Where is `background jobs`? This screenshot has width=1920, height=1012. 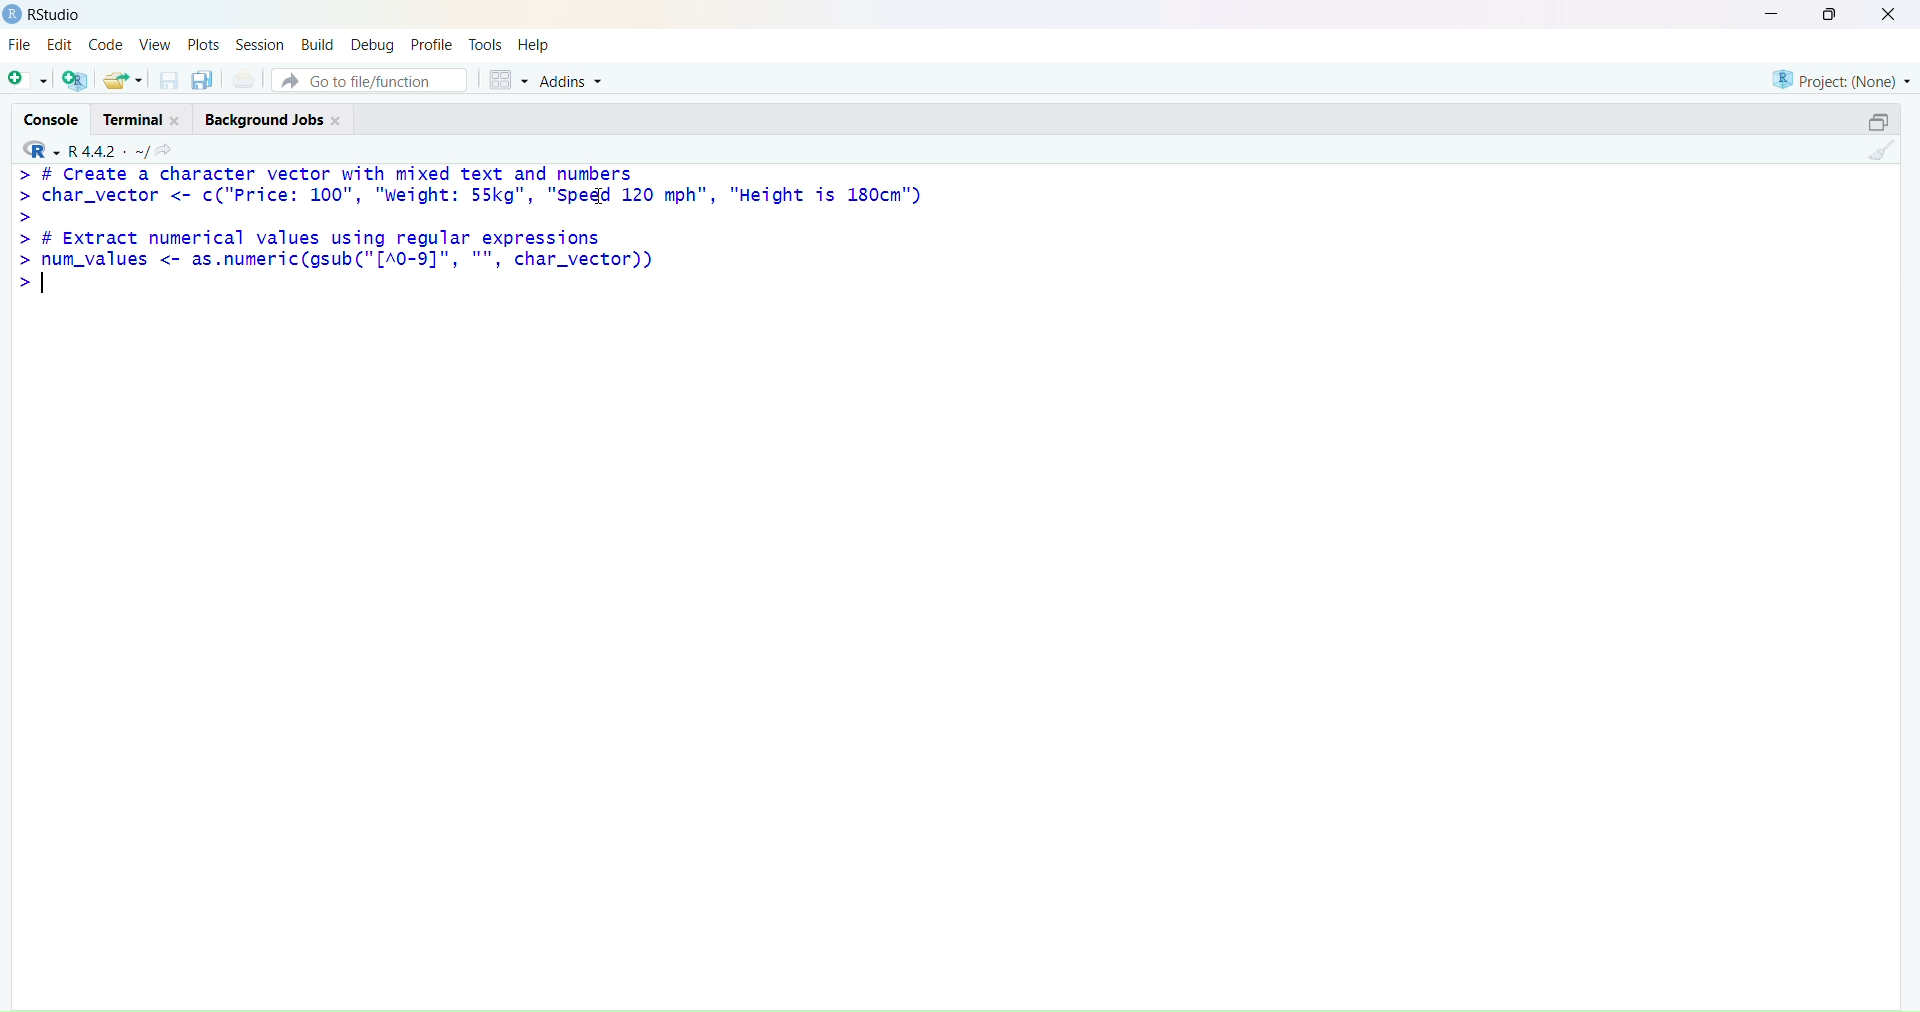 background jobs is located at coordinates (264, 120).